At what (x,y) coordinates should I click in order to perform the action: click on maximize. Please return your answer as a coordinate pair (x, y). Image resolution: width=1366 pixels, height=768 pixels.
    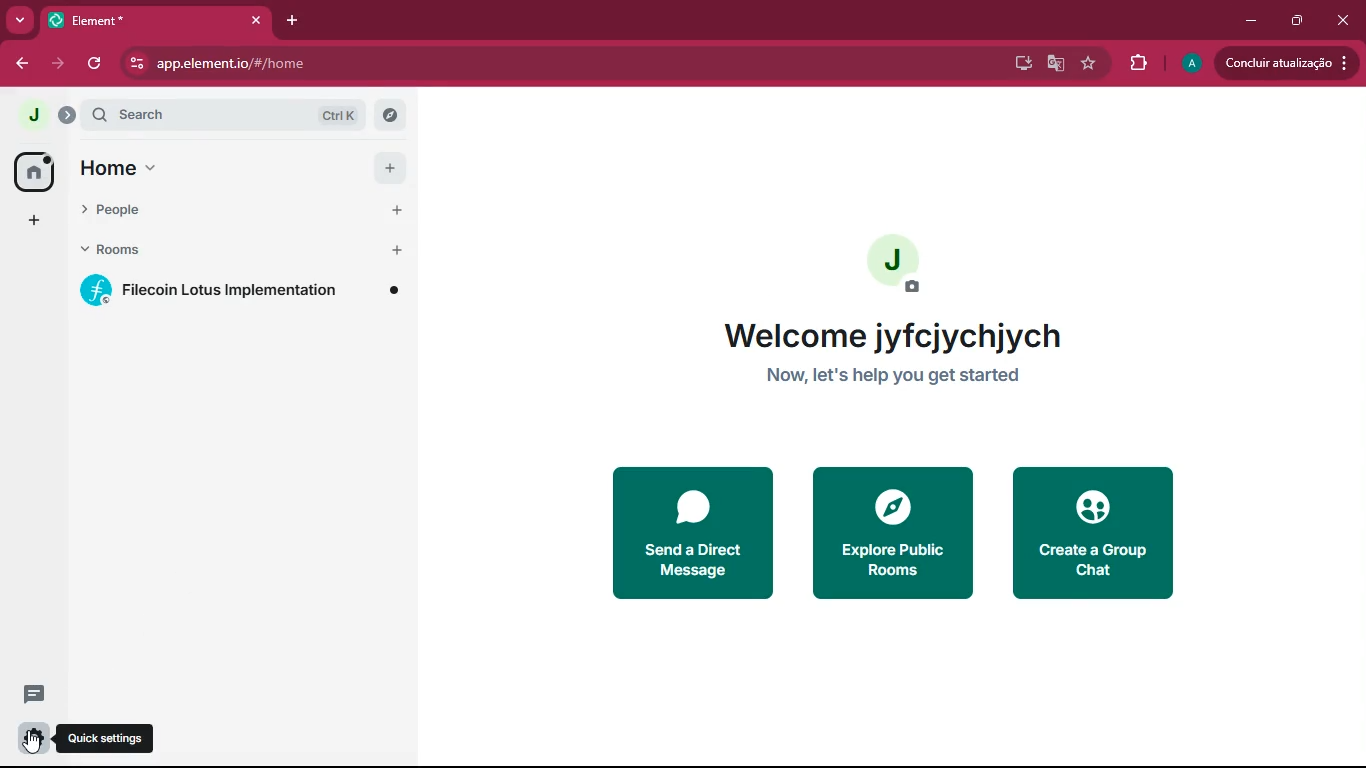
    Looking at the image, I should click on (1297, 20).